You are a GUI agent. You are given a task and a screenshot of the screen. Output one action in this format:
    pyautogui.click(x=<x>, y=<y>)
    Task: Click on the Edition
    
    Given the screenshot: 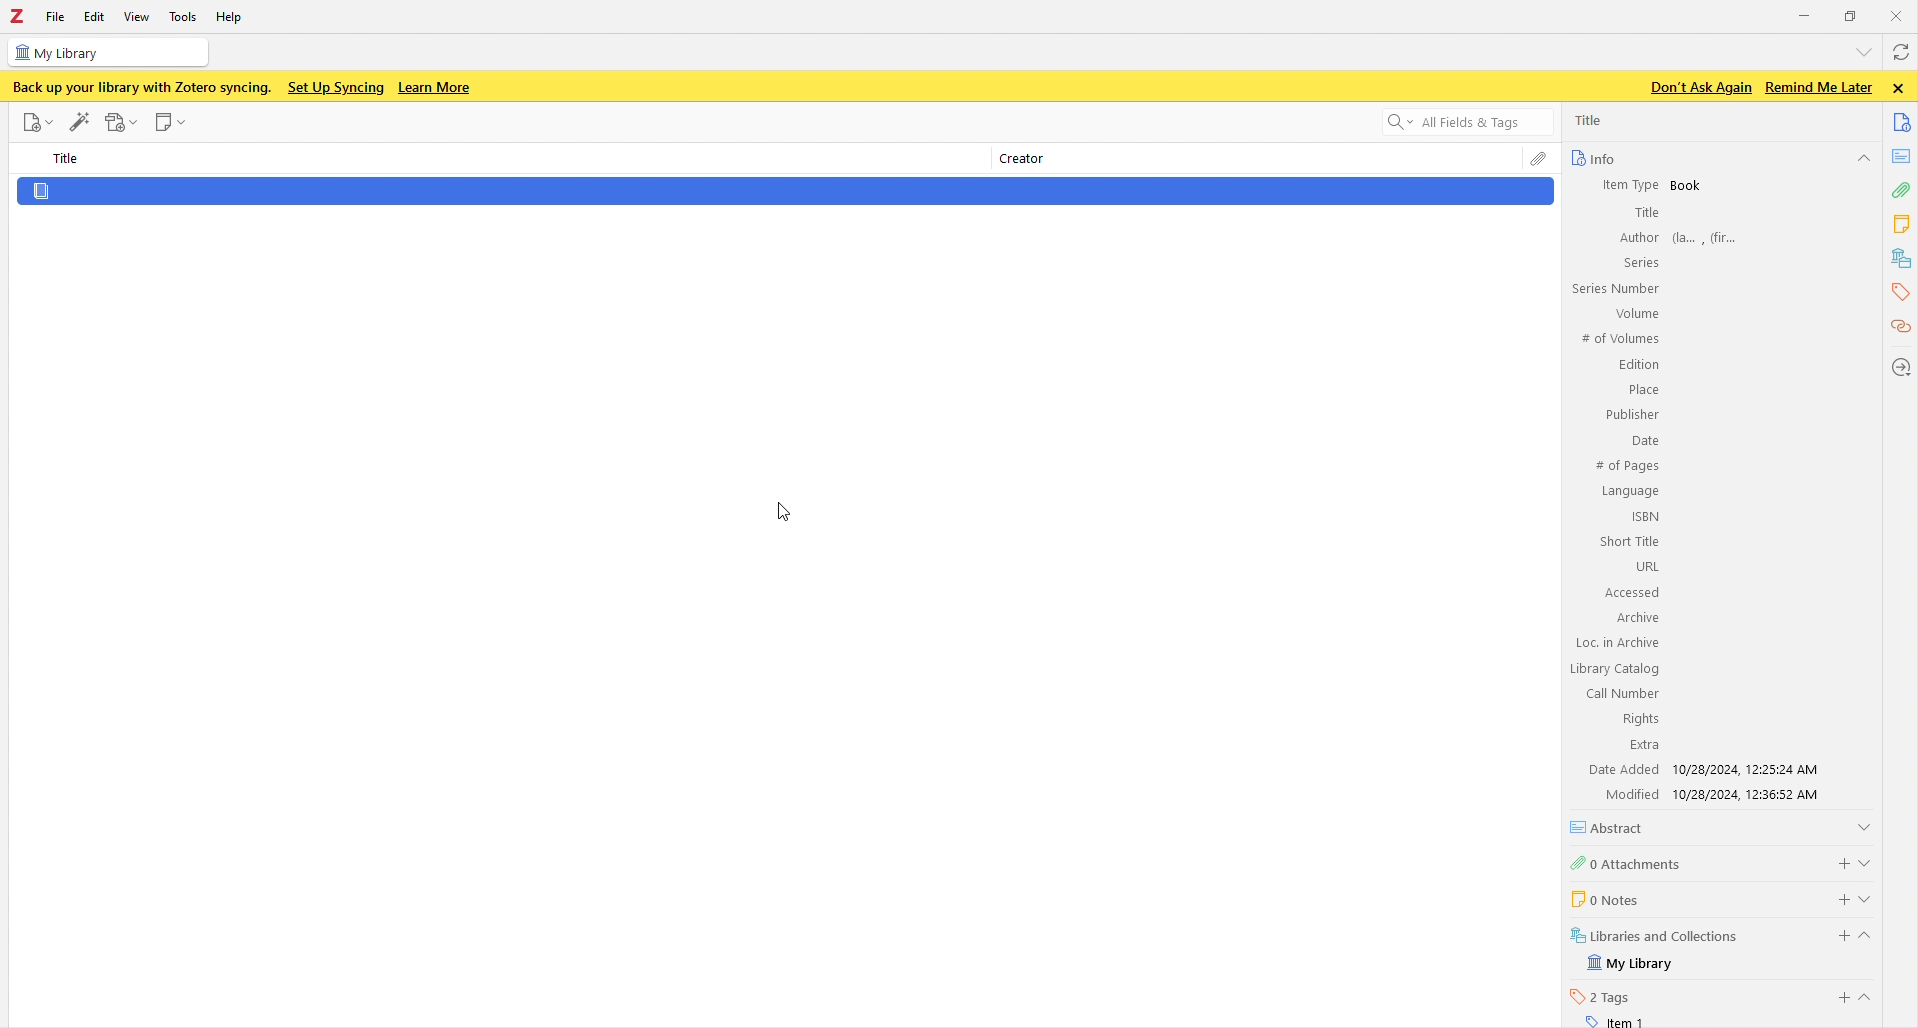 What is the action you would take?
    pyautogui.click(x=1639, y=366)
    